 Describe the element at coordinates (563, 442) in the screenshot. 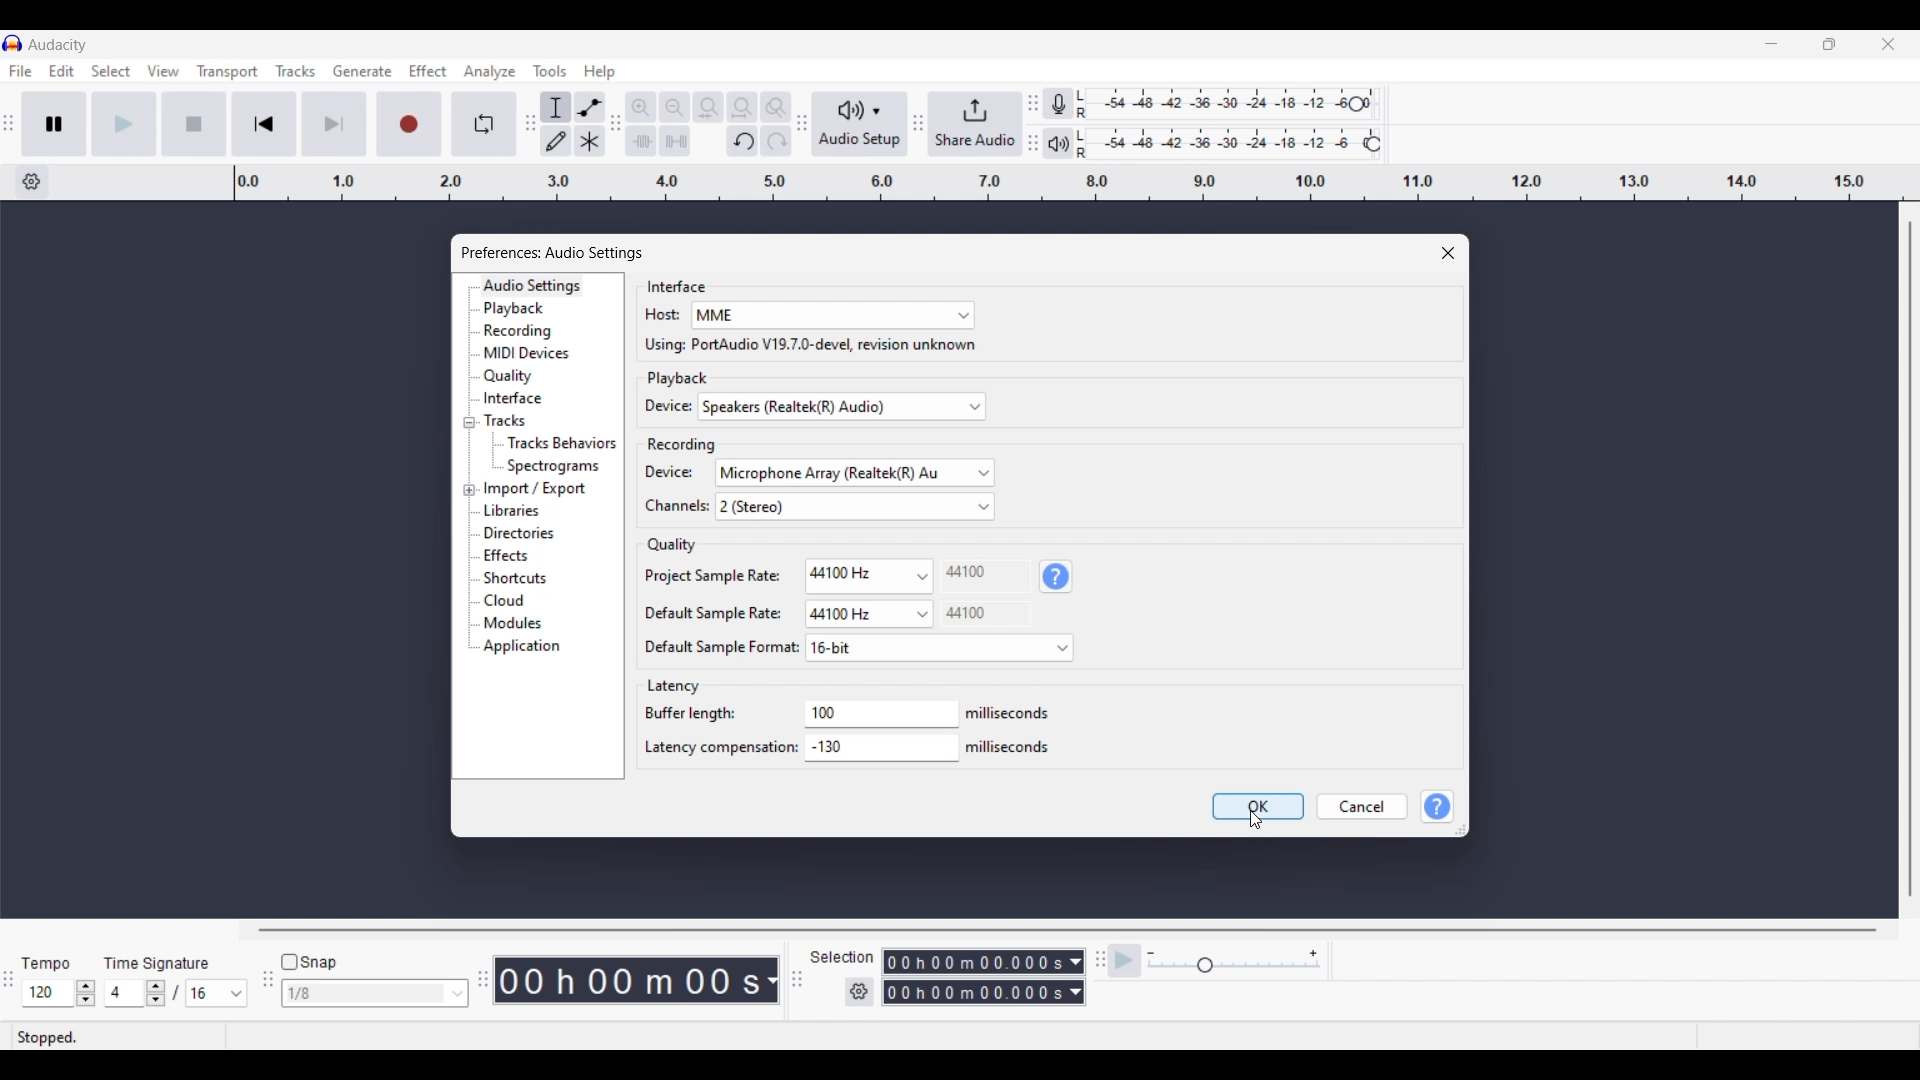

I see `Track behaviours` at that location.